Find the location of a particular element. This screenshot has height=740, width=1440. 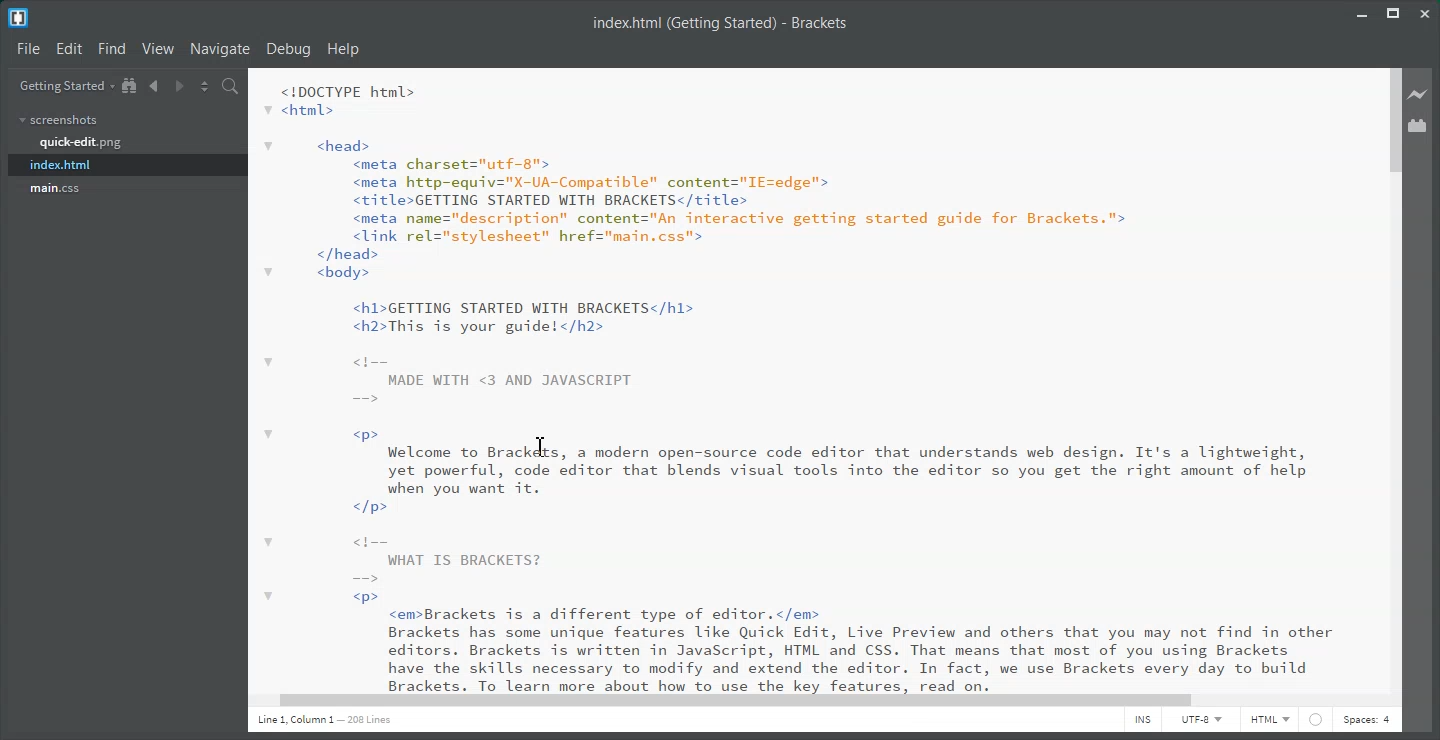

Navigate Backwards is located at coordinates (154, 86).